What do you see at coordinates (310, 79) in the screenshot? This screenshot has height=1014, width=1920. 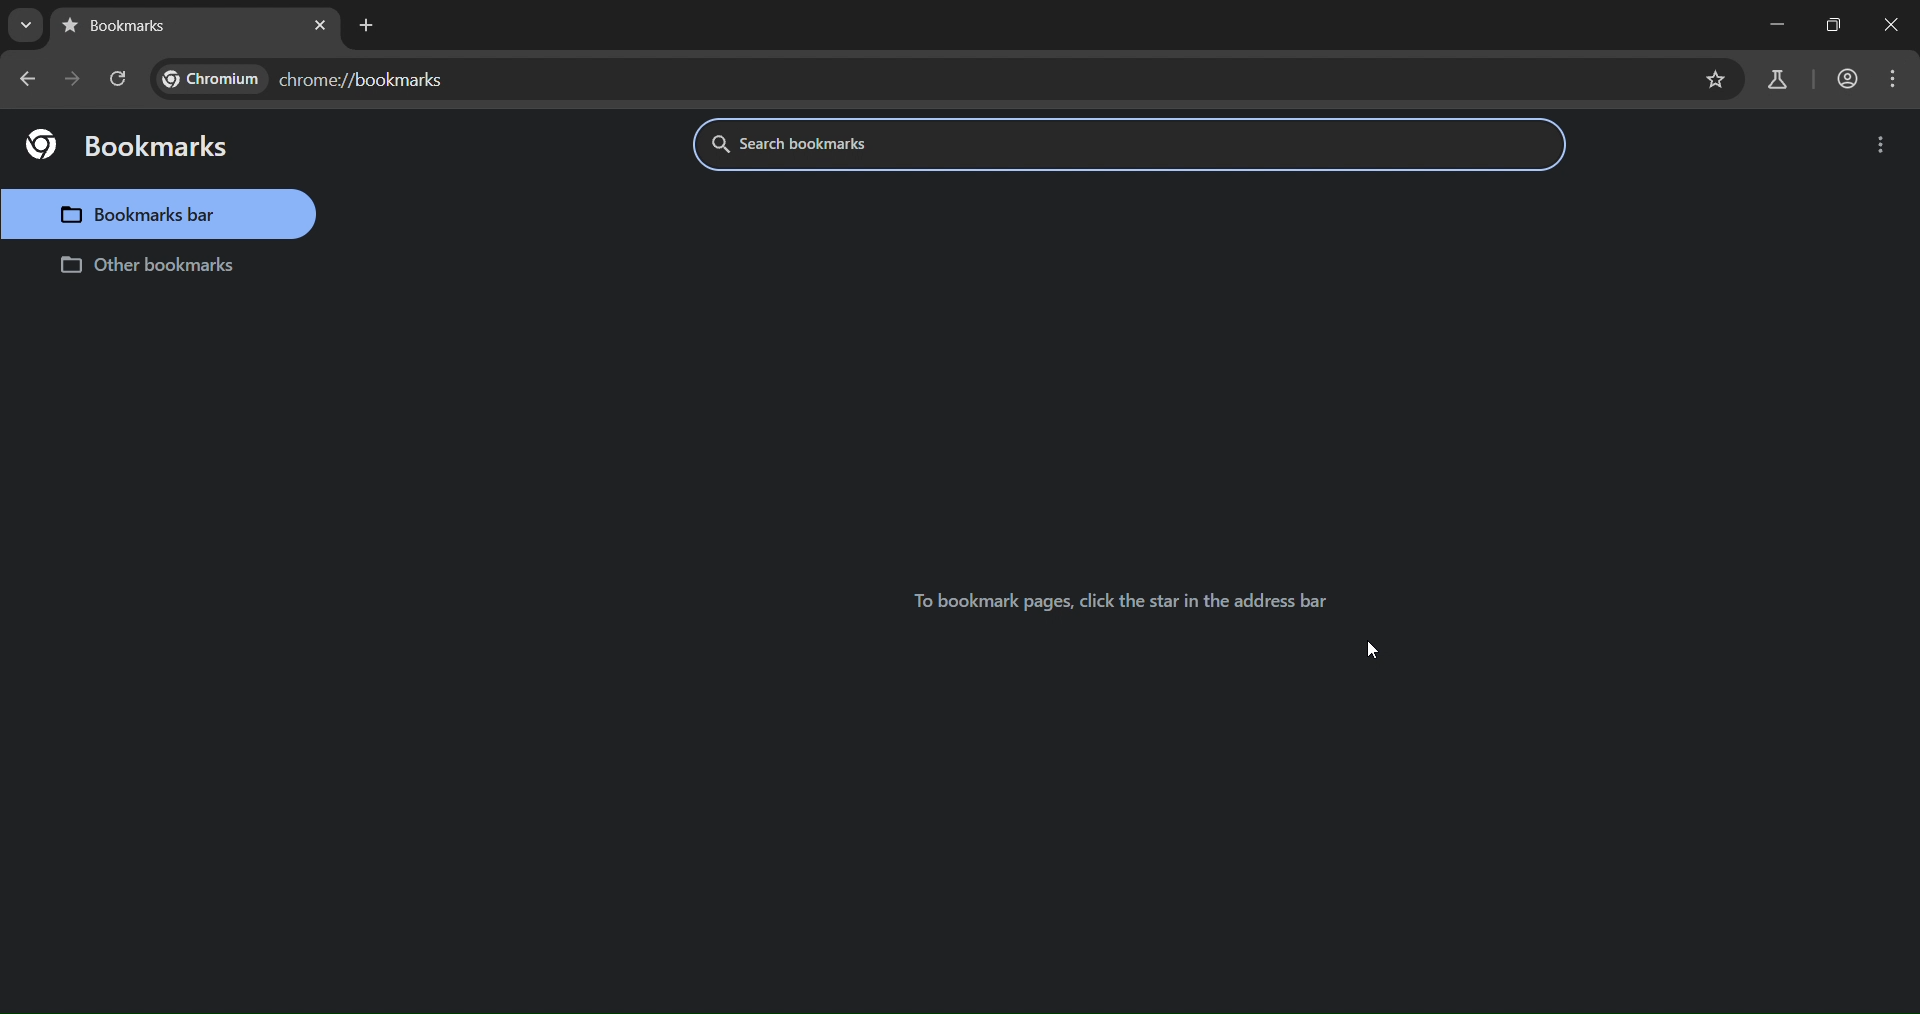 I see `chrome://bookmarks` at bounding box center [310, 79].